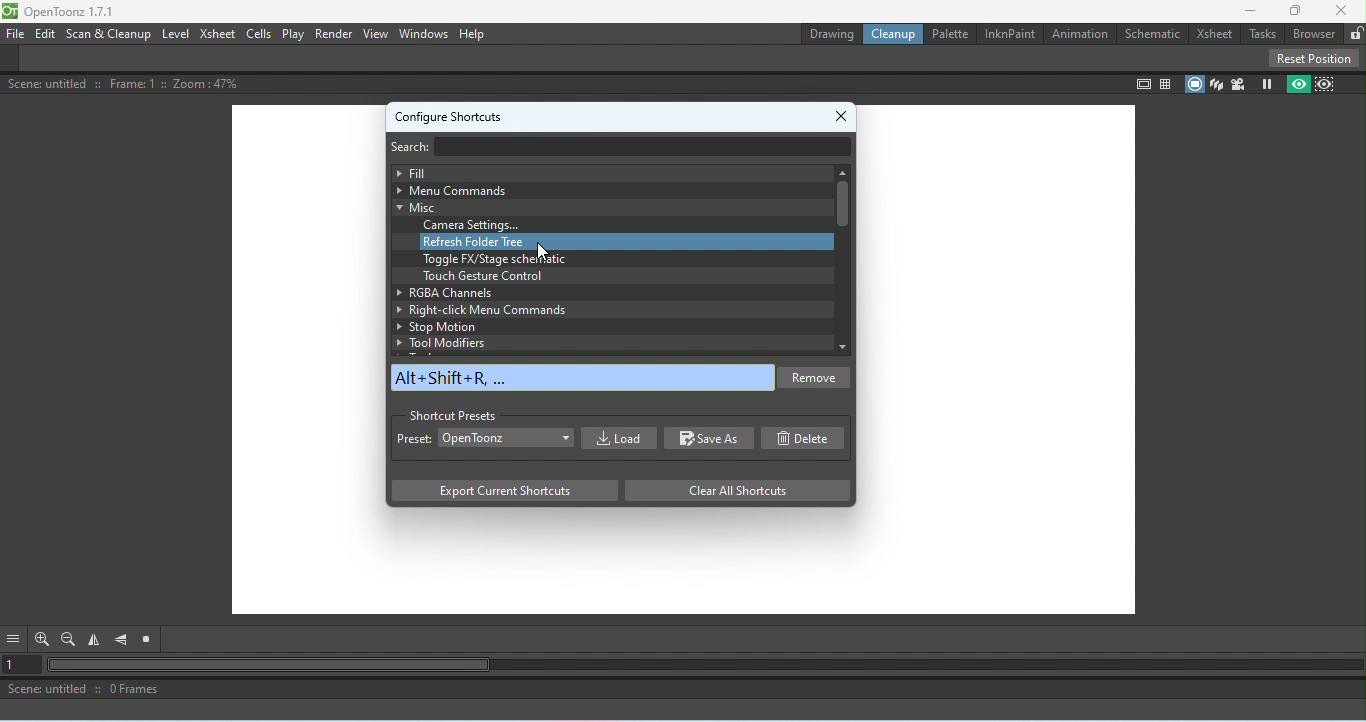 The height and width of the screenshot is (722, 1366). I want to click on RGBA Channels, so click(598, 291).